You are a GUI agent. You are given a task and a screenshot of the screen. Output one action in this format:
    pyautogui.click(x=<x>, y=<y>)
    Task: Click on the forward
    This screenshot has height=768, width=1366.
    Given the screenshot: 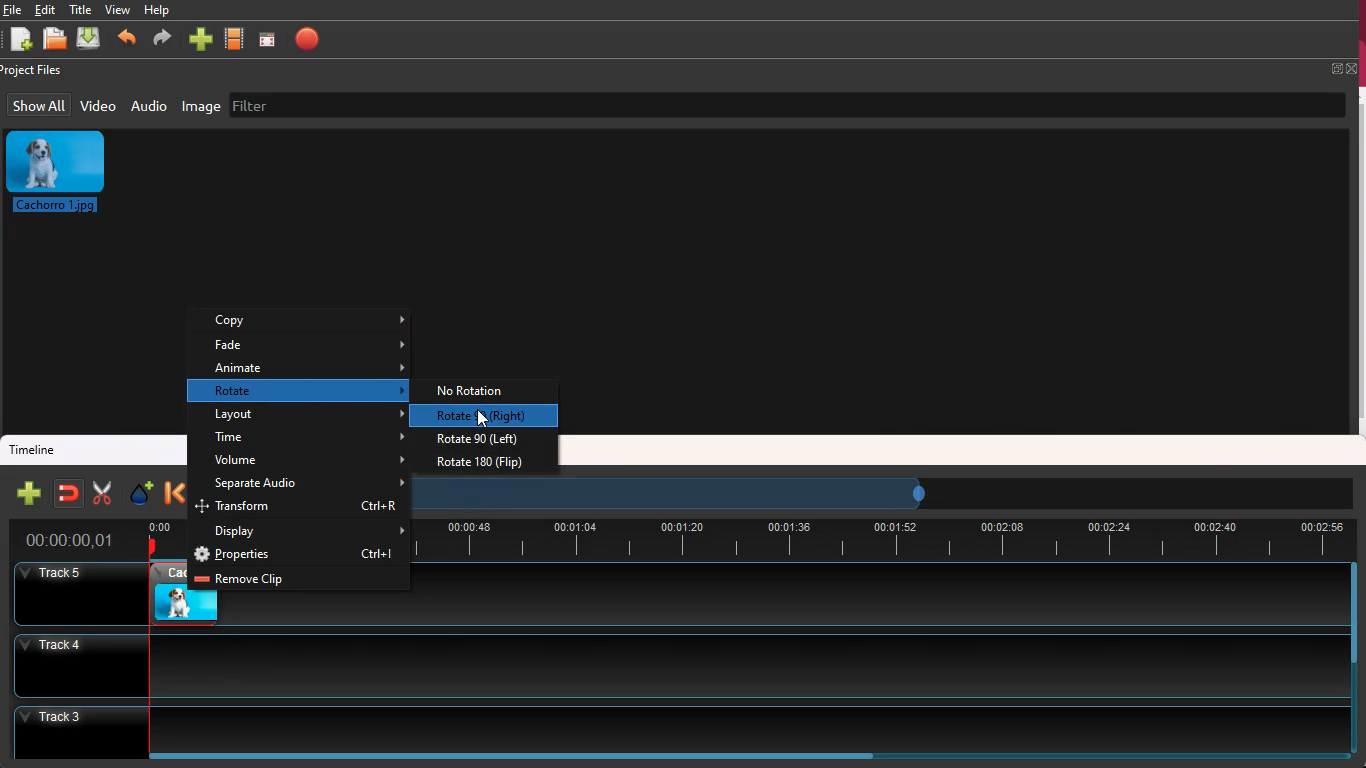 What is the action you would take?
    pyautogui.click(x=161, y=39)
    